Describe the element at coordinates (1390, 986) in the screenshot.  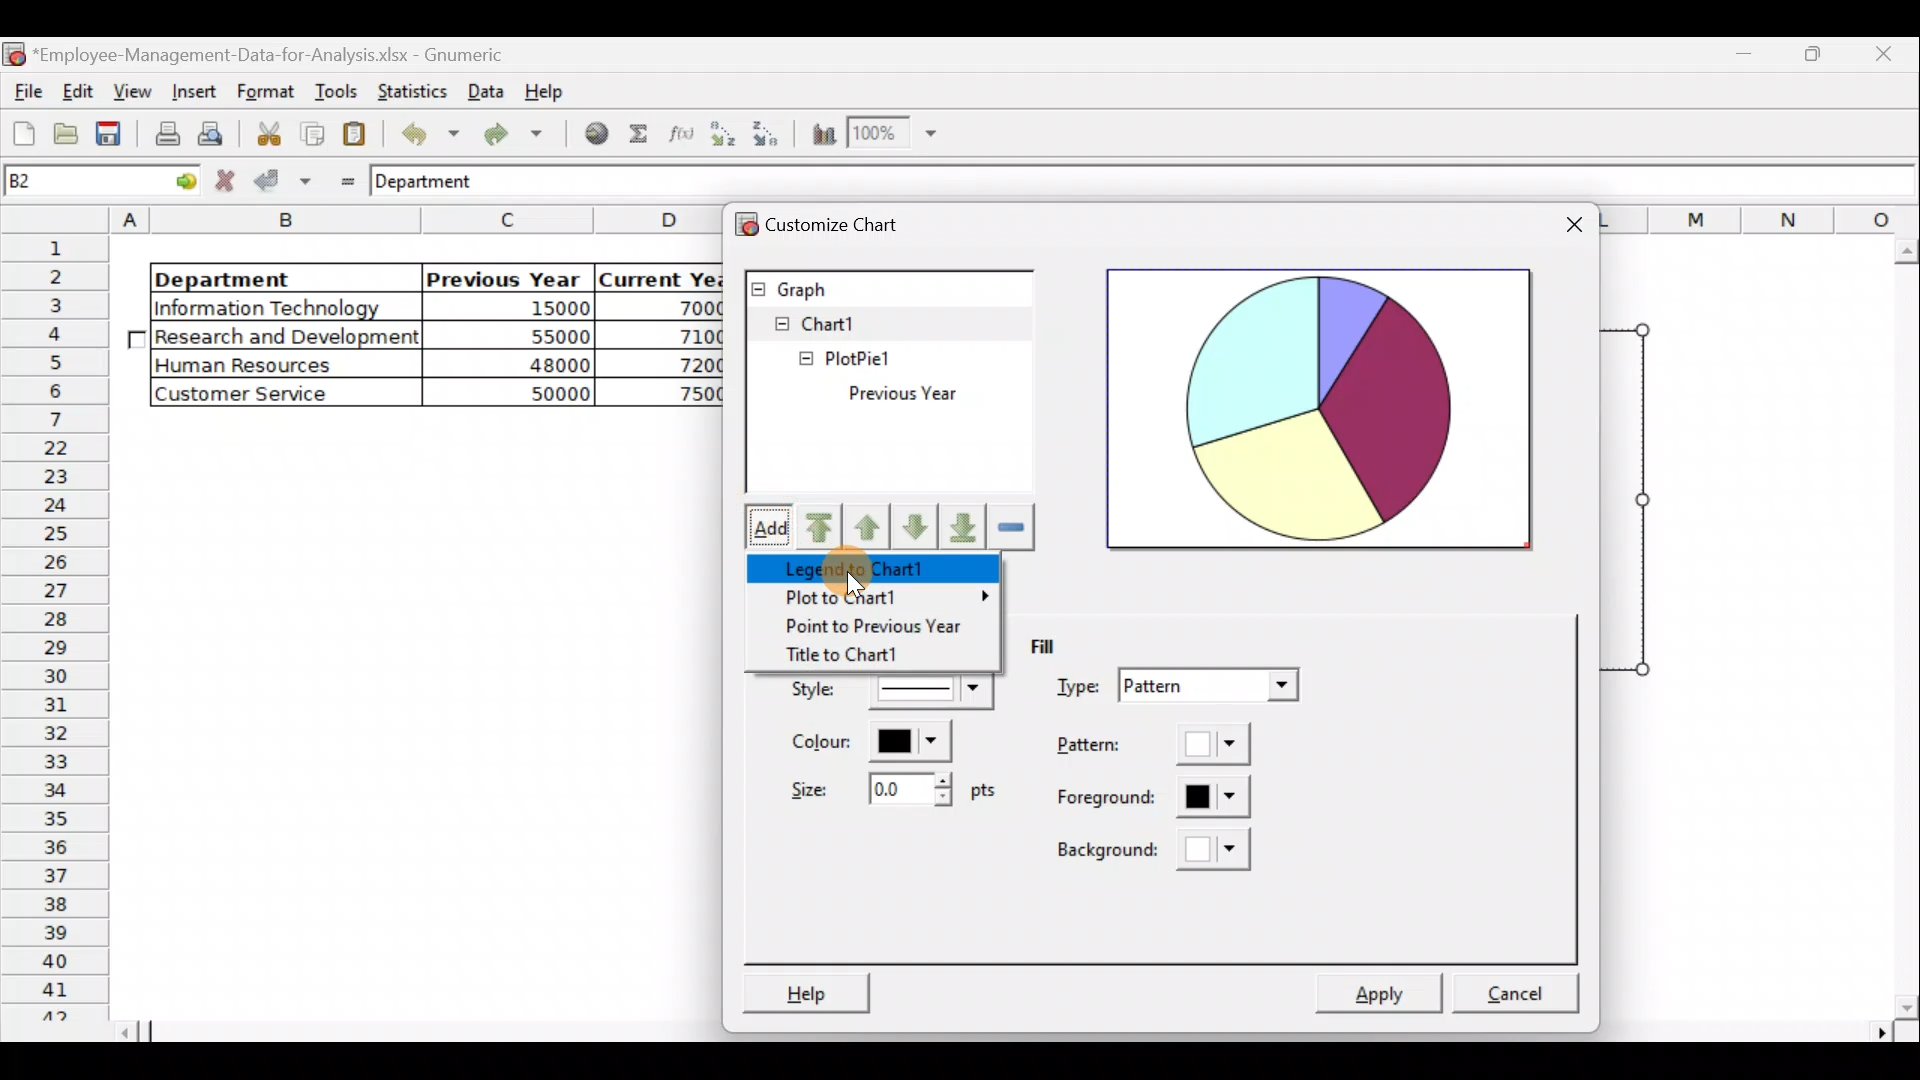
I see `Apply` at that location.